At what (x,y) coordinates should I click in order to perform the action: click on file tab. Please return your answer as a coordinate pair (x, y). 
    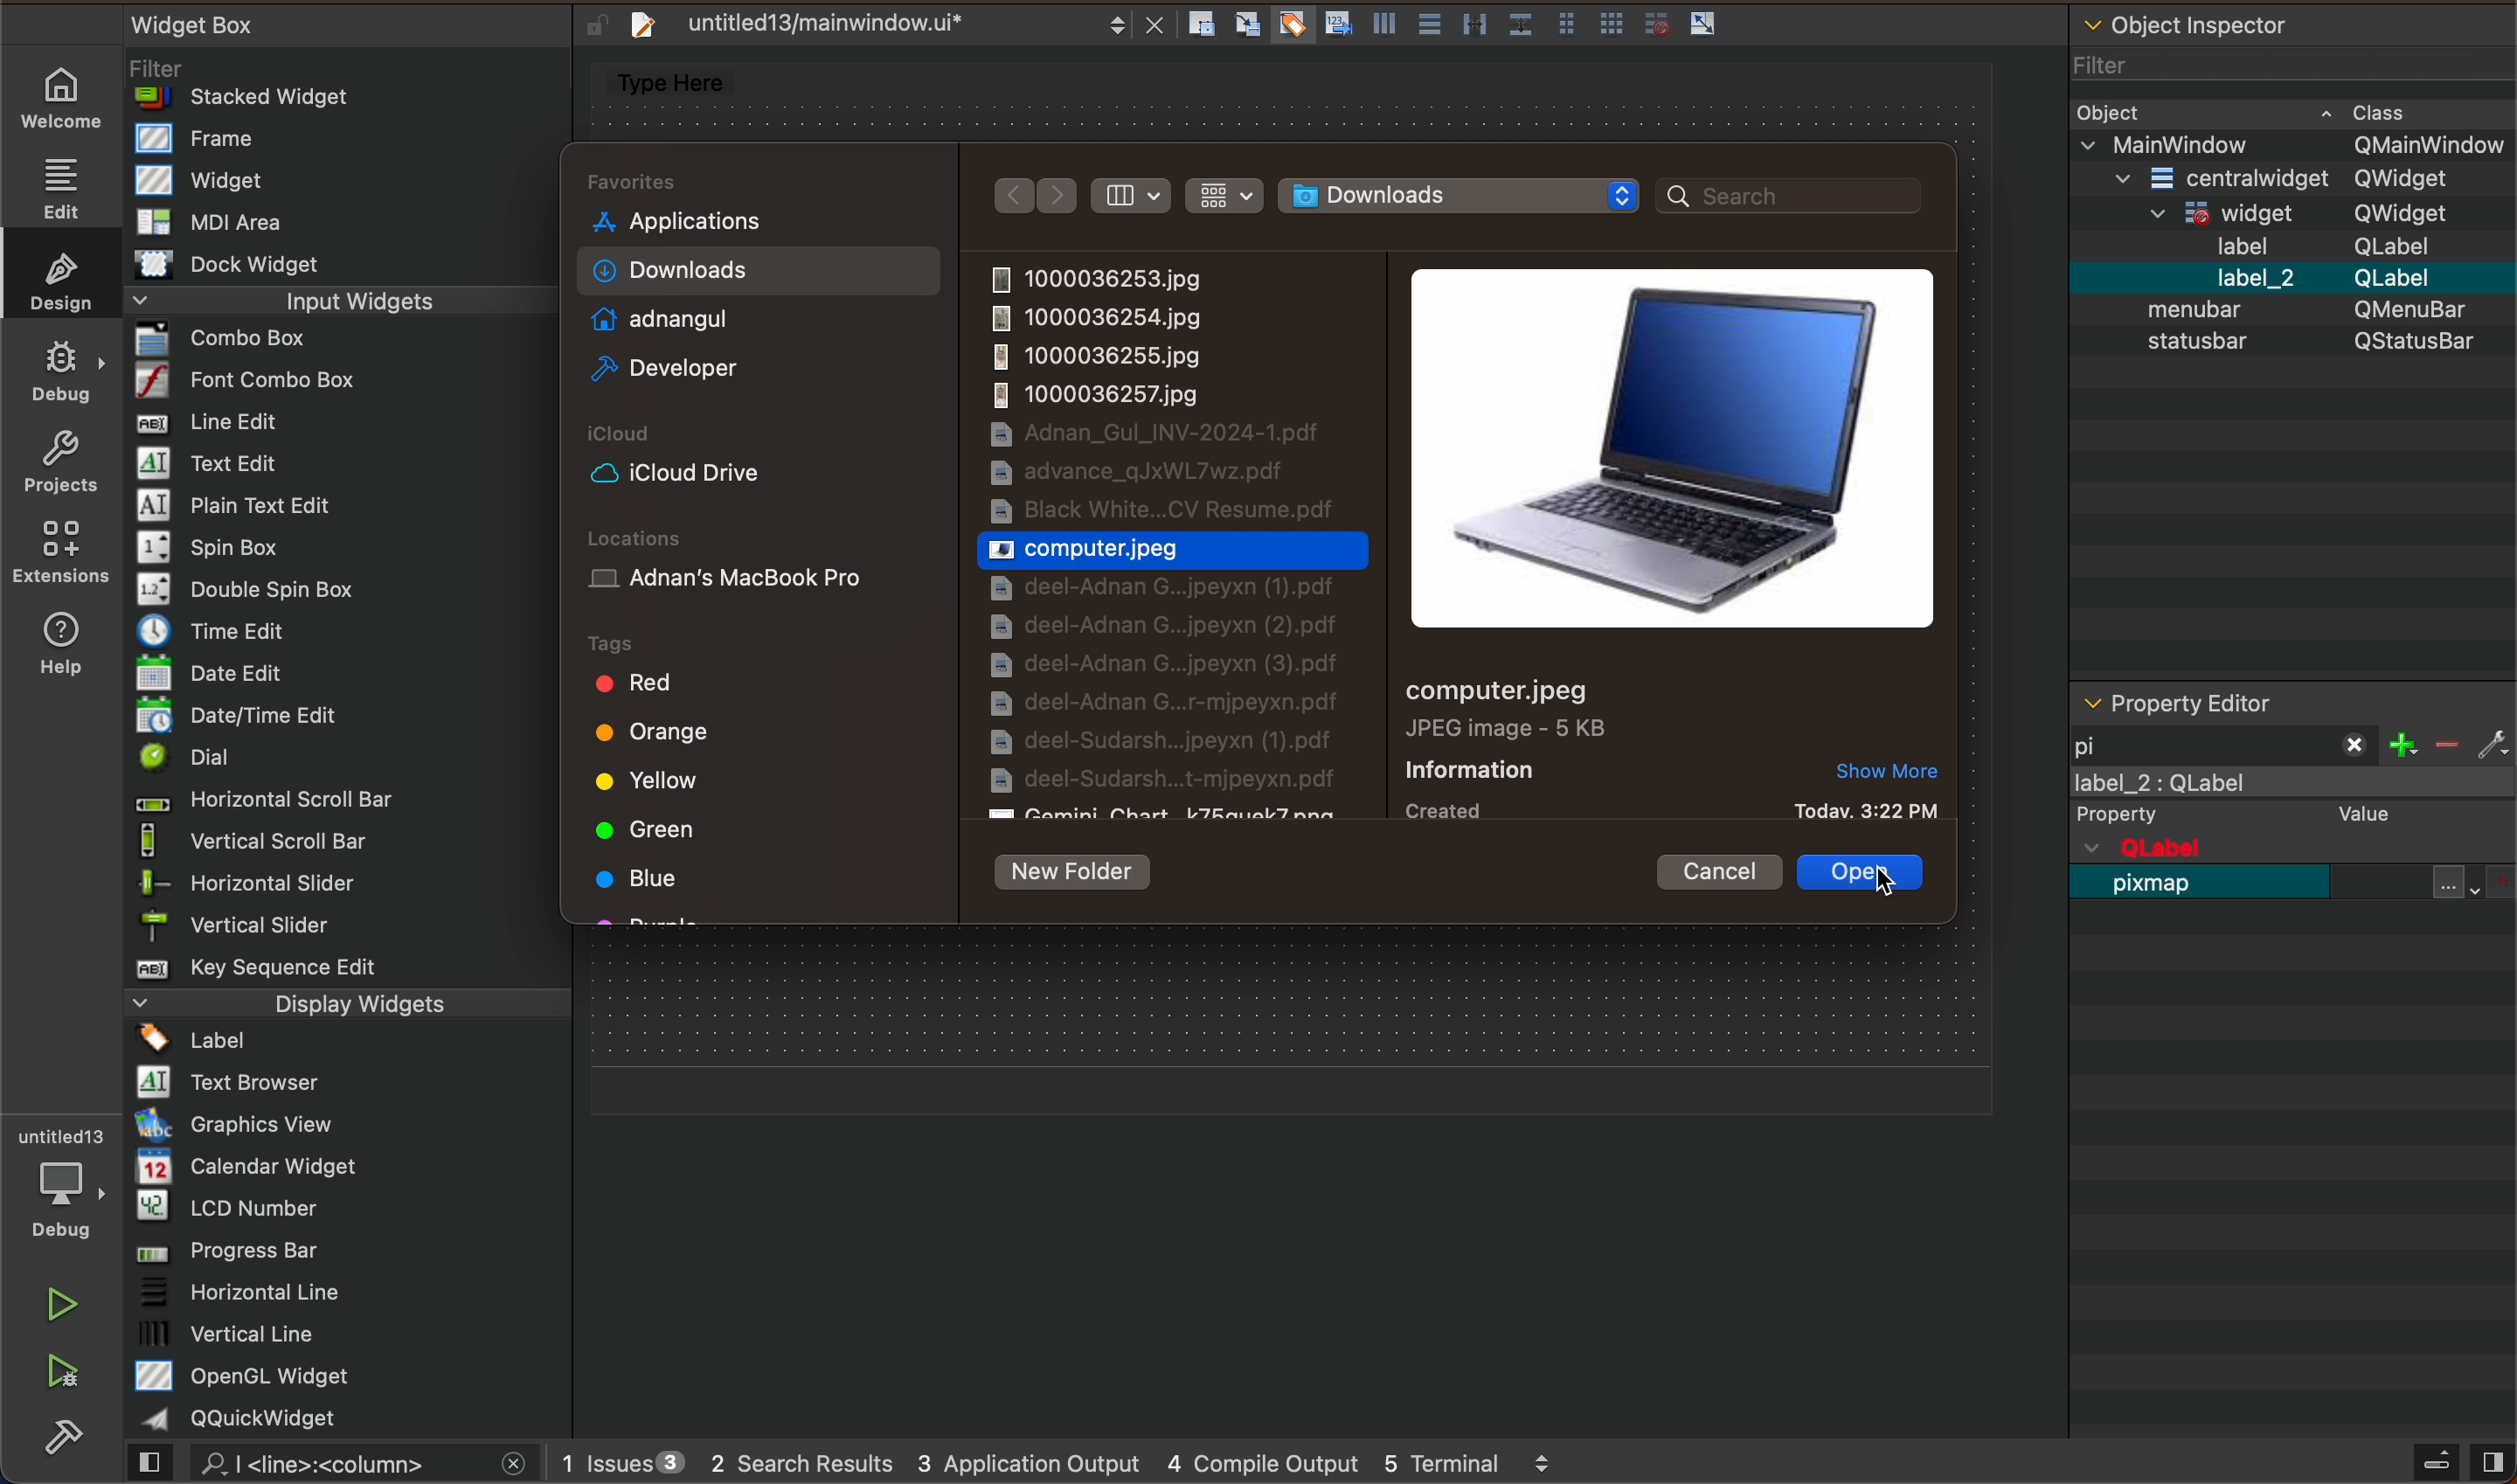
    Looking at the image, I should click on (889, 29).